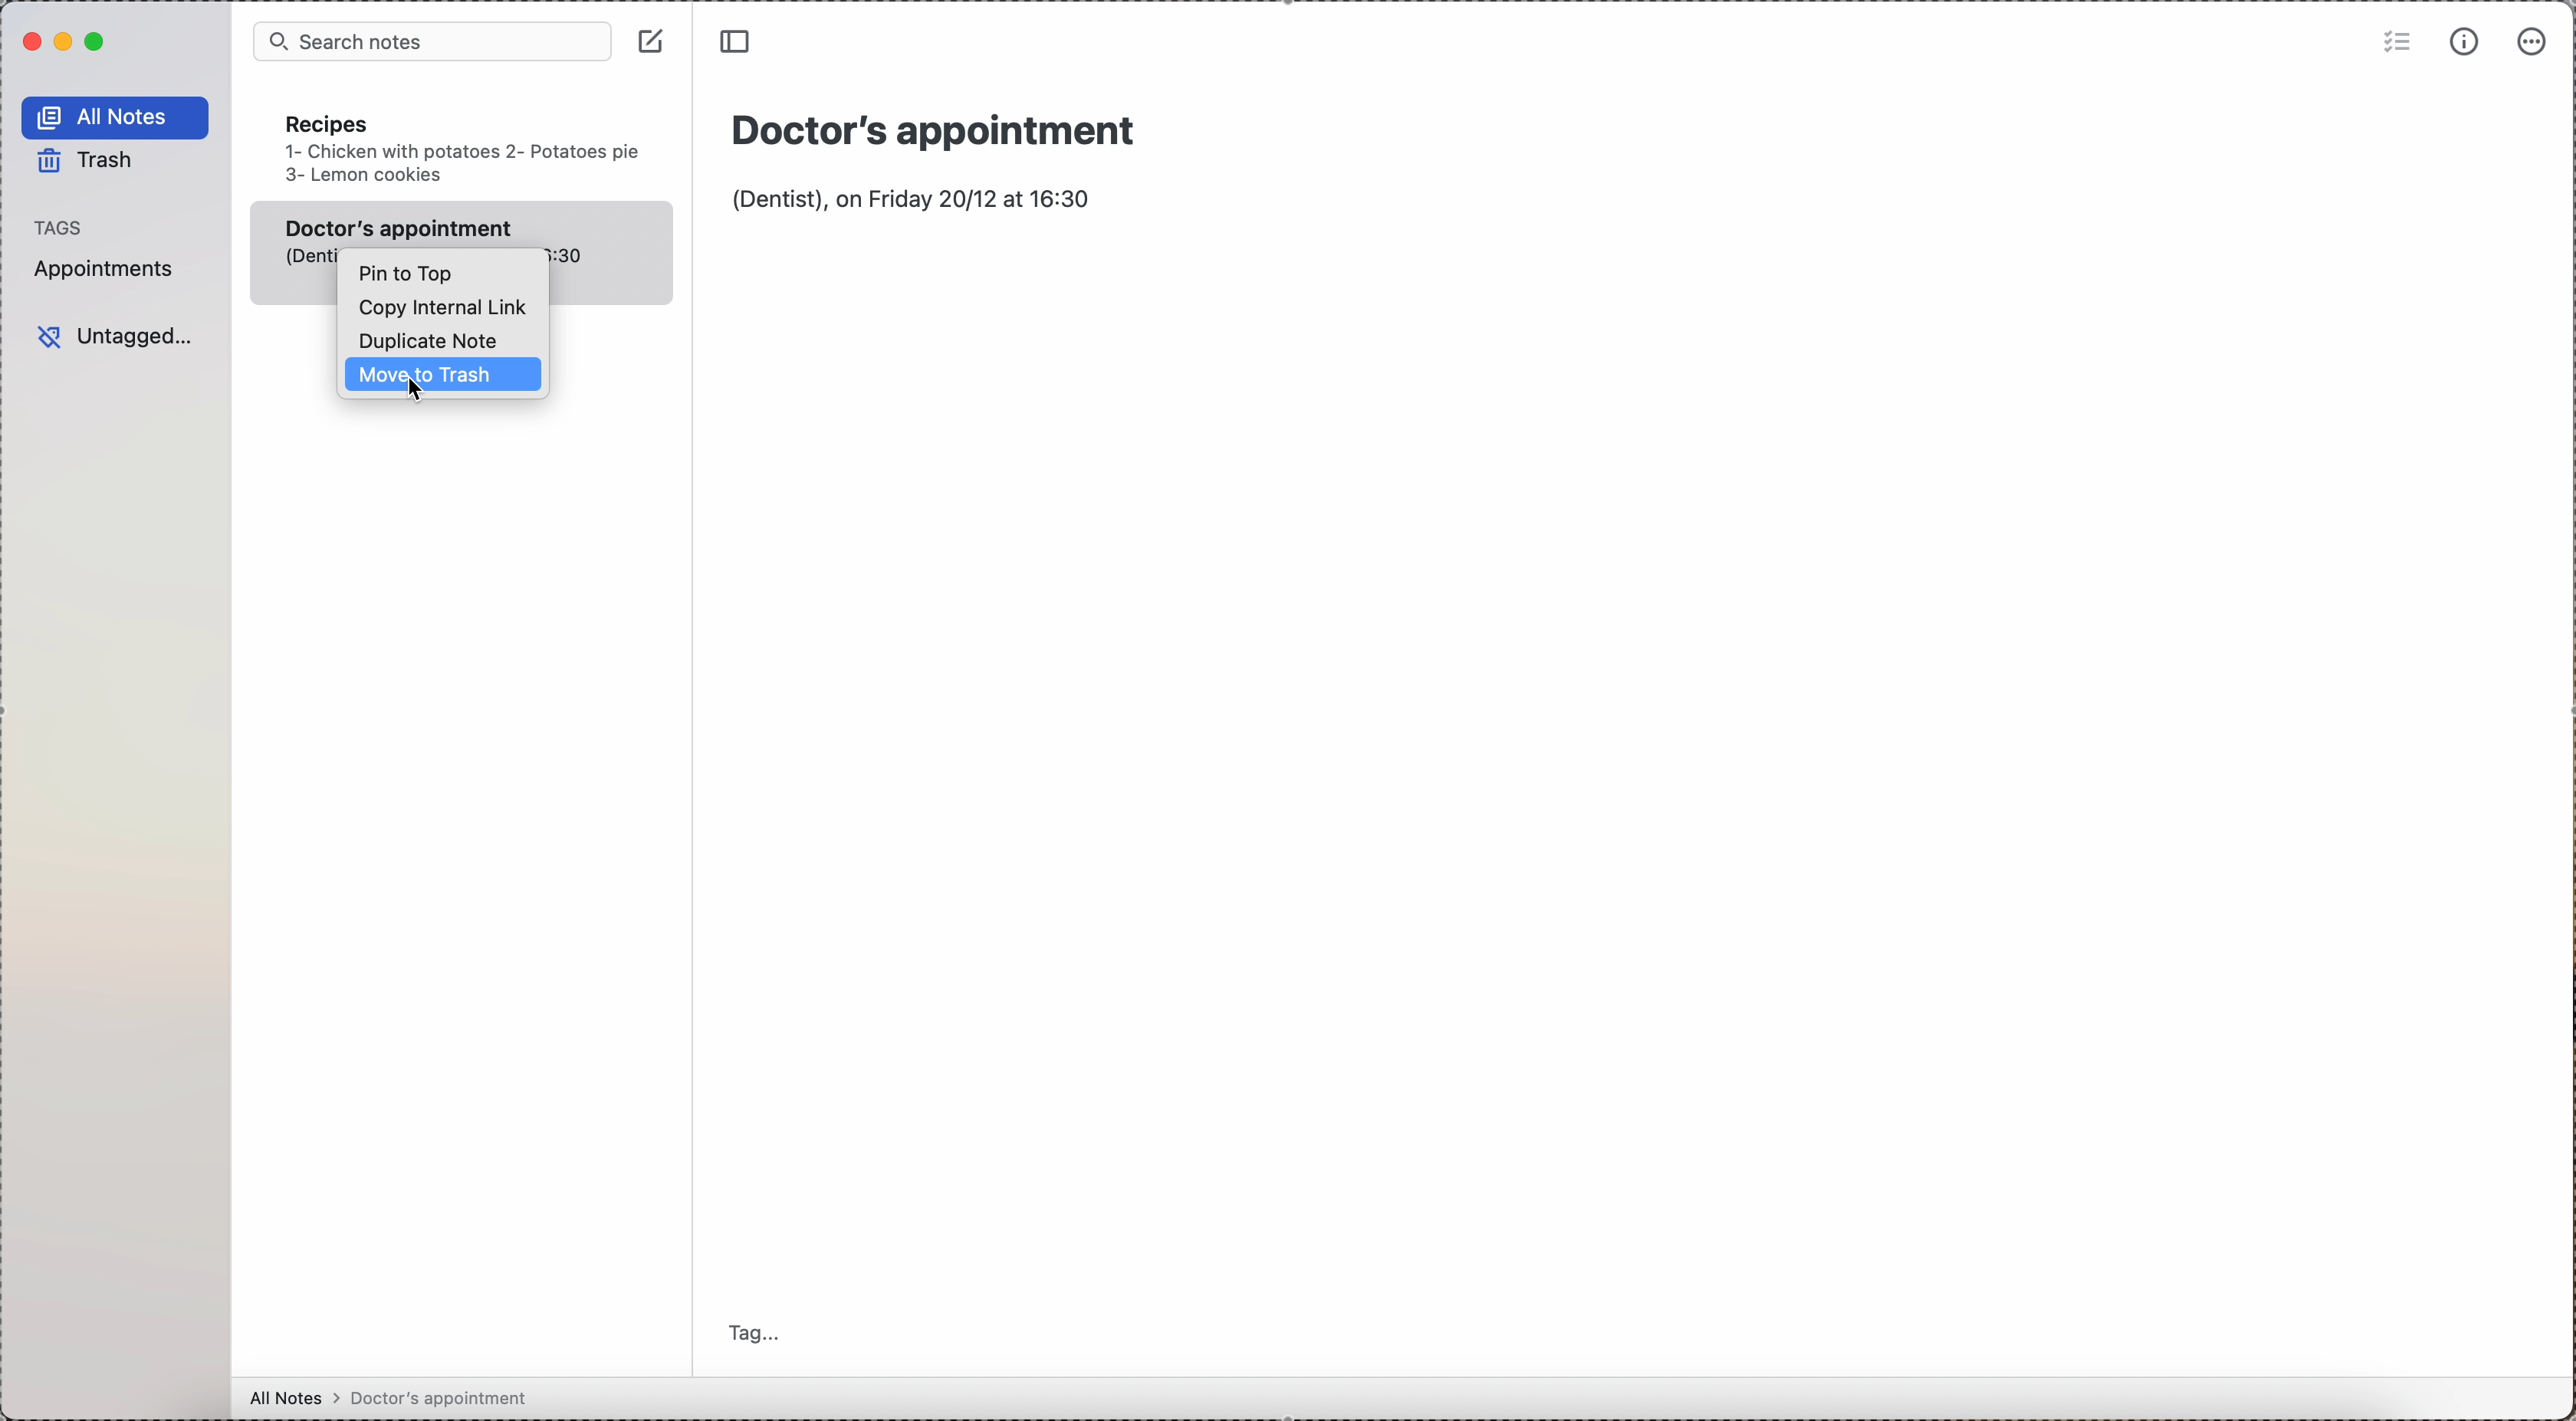 The width and height of the screenshot is (2576, 1421). Describe the element at coordinates (31, 41) in the screenshot. I see `close Simplenote` at that location.